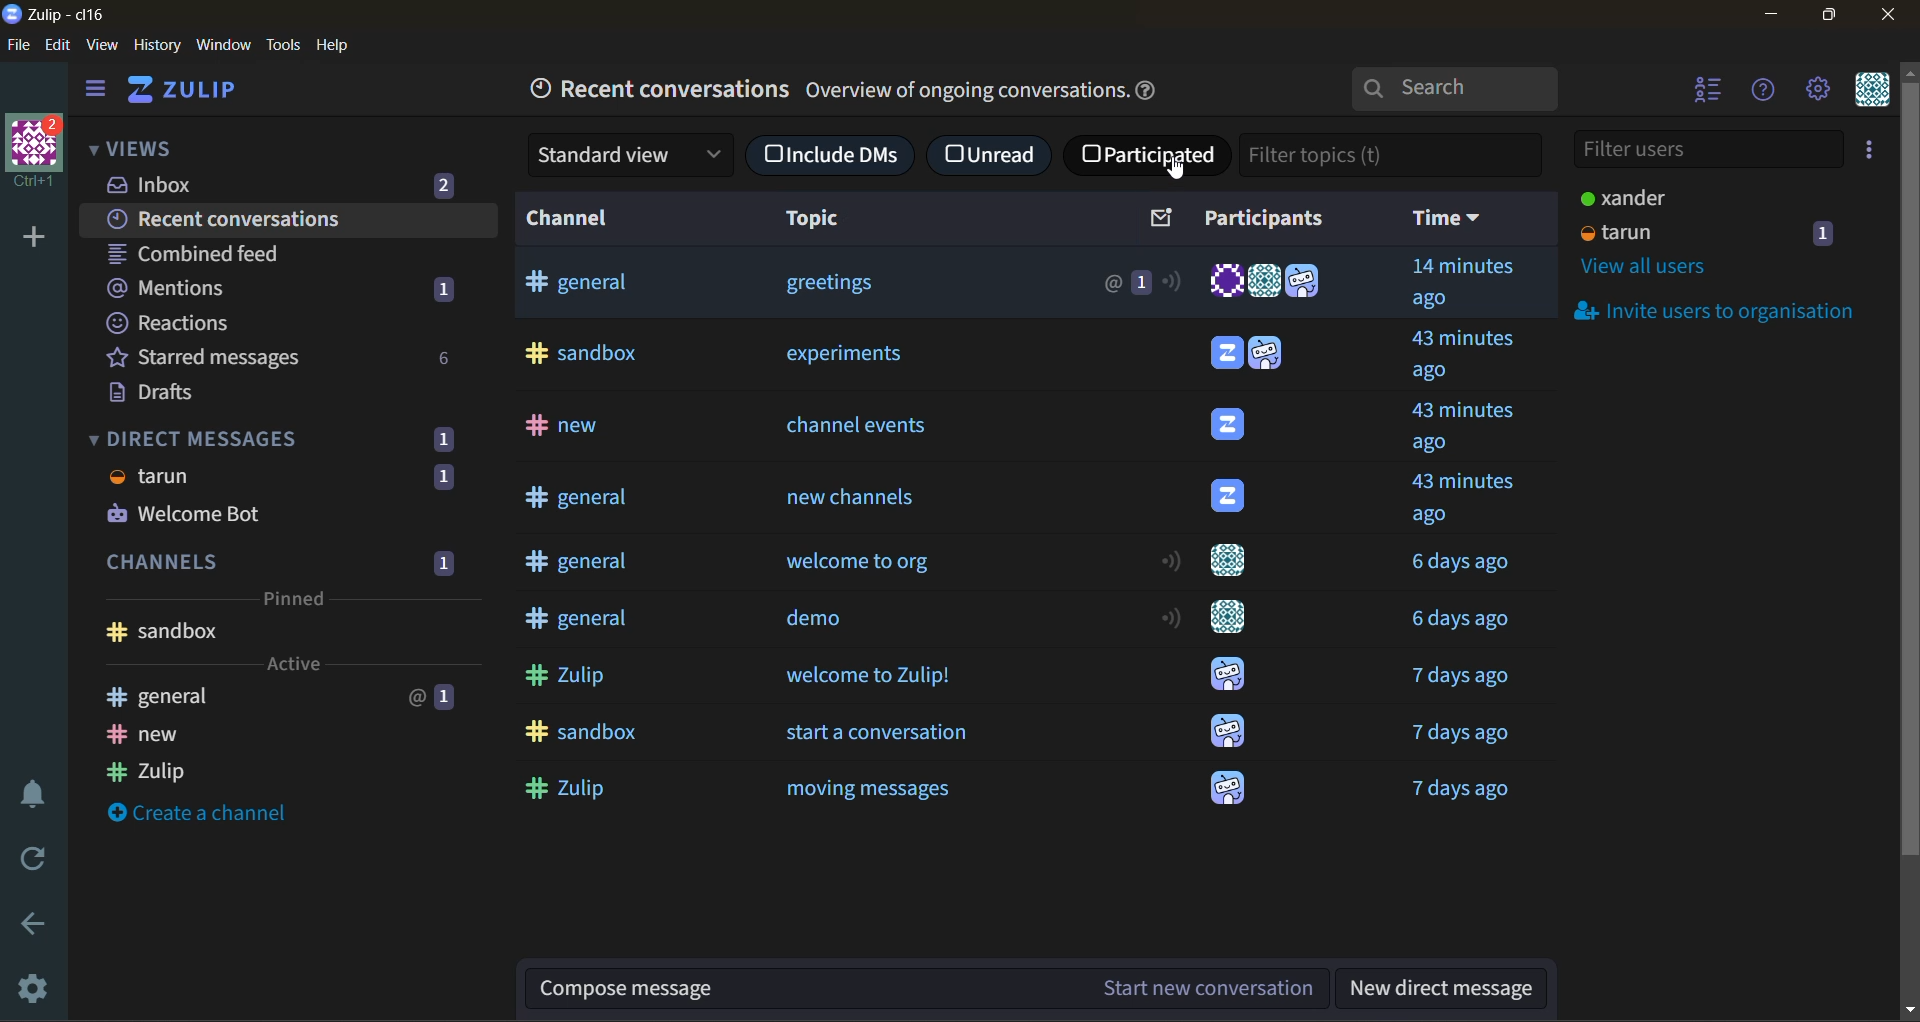 Image resolution: width=1920 pixels, height=1022 pixels. I want to click on demo, so click(827, 615).